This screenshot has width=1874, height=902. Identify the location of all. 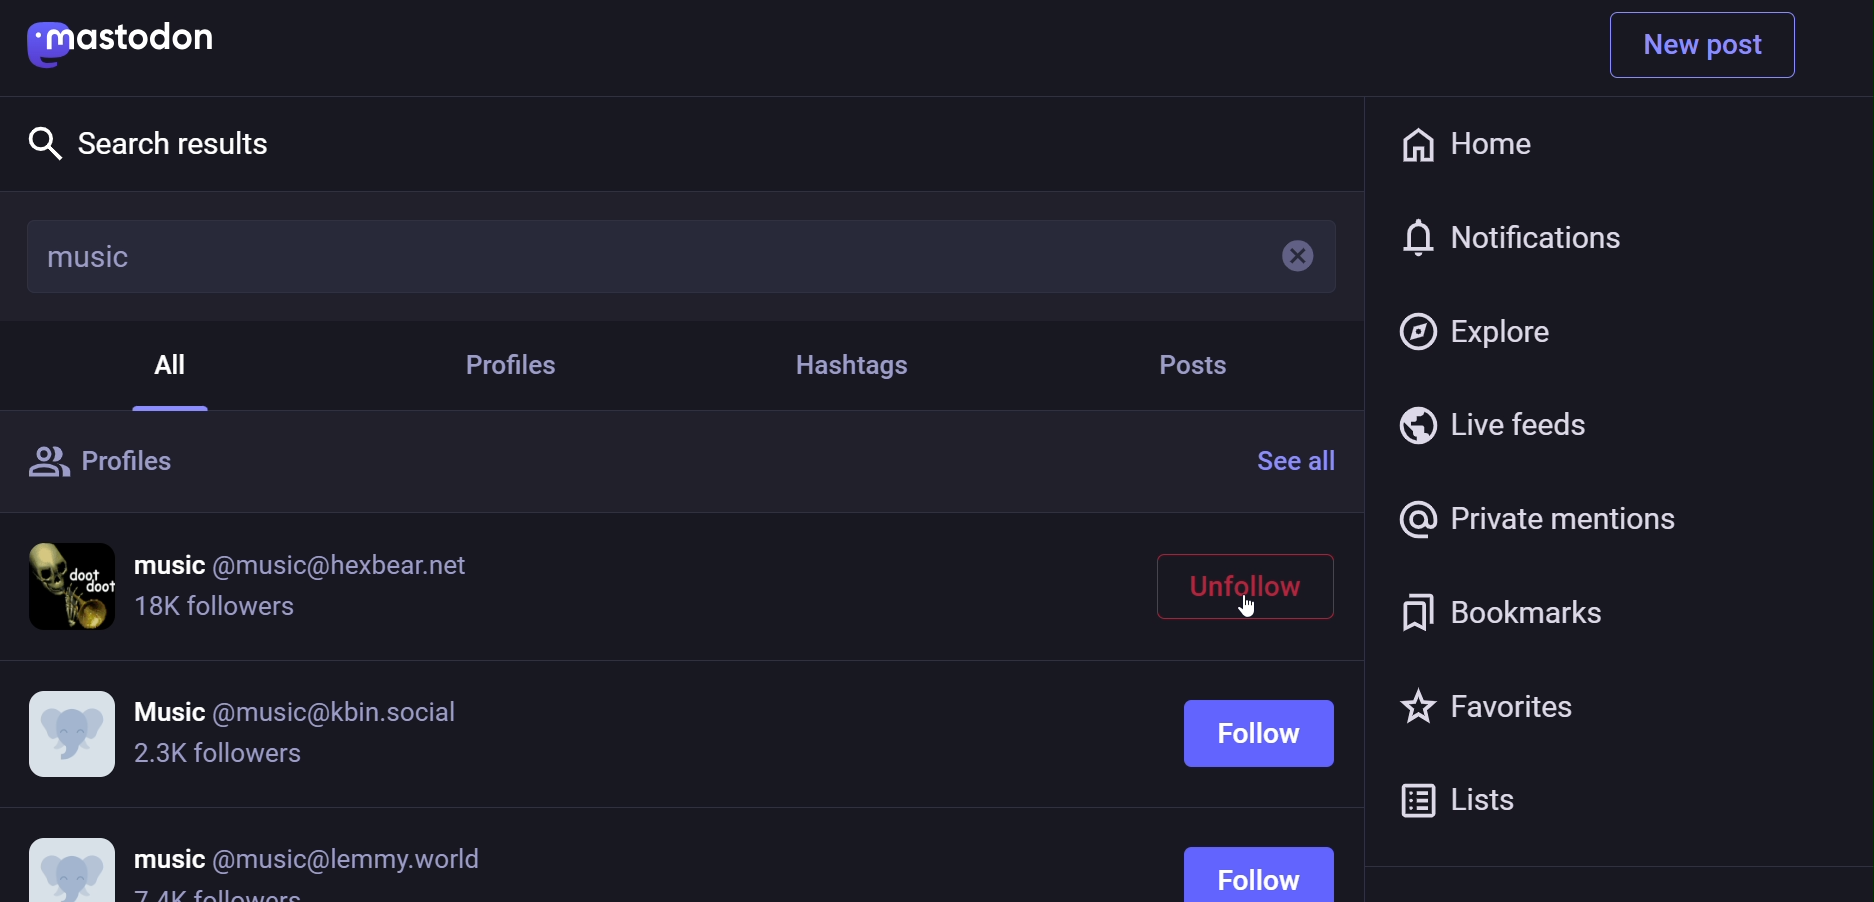
(177, 361).